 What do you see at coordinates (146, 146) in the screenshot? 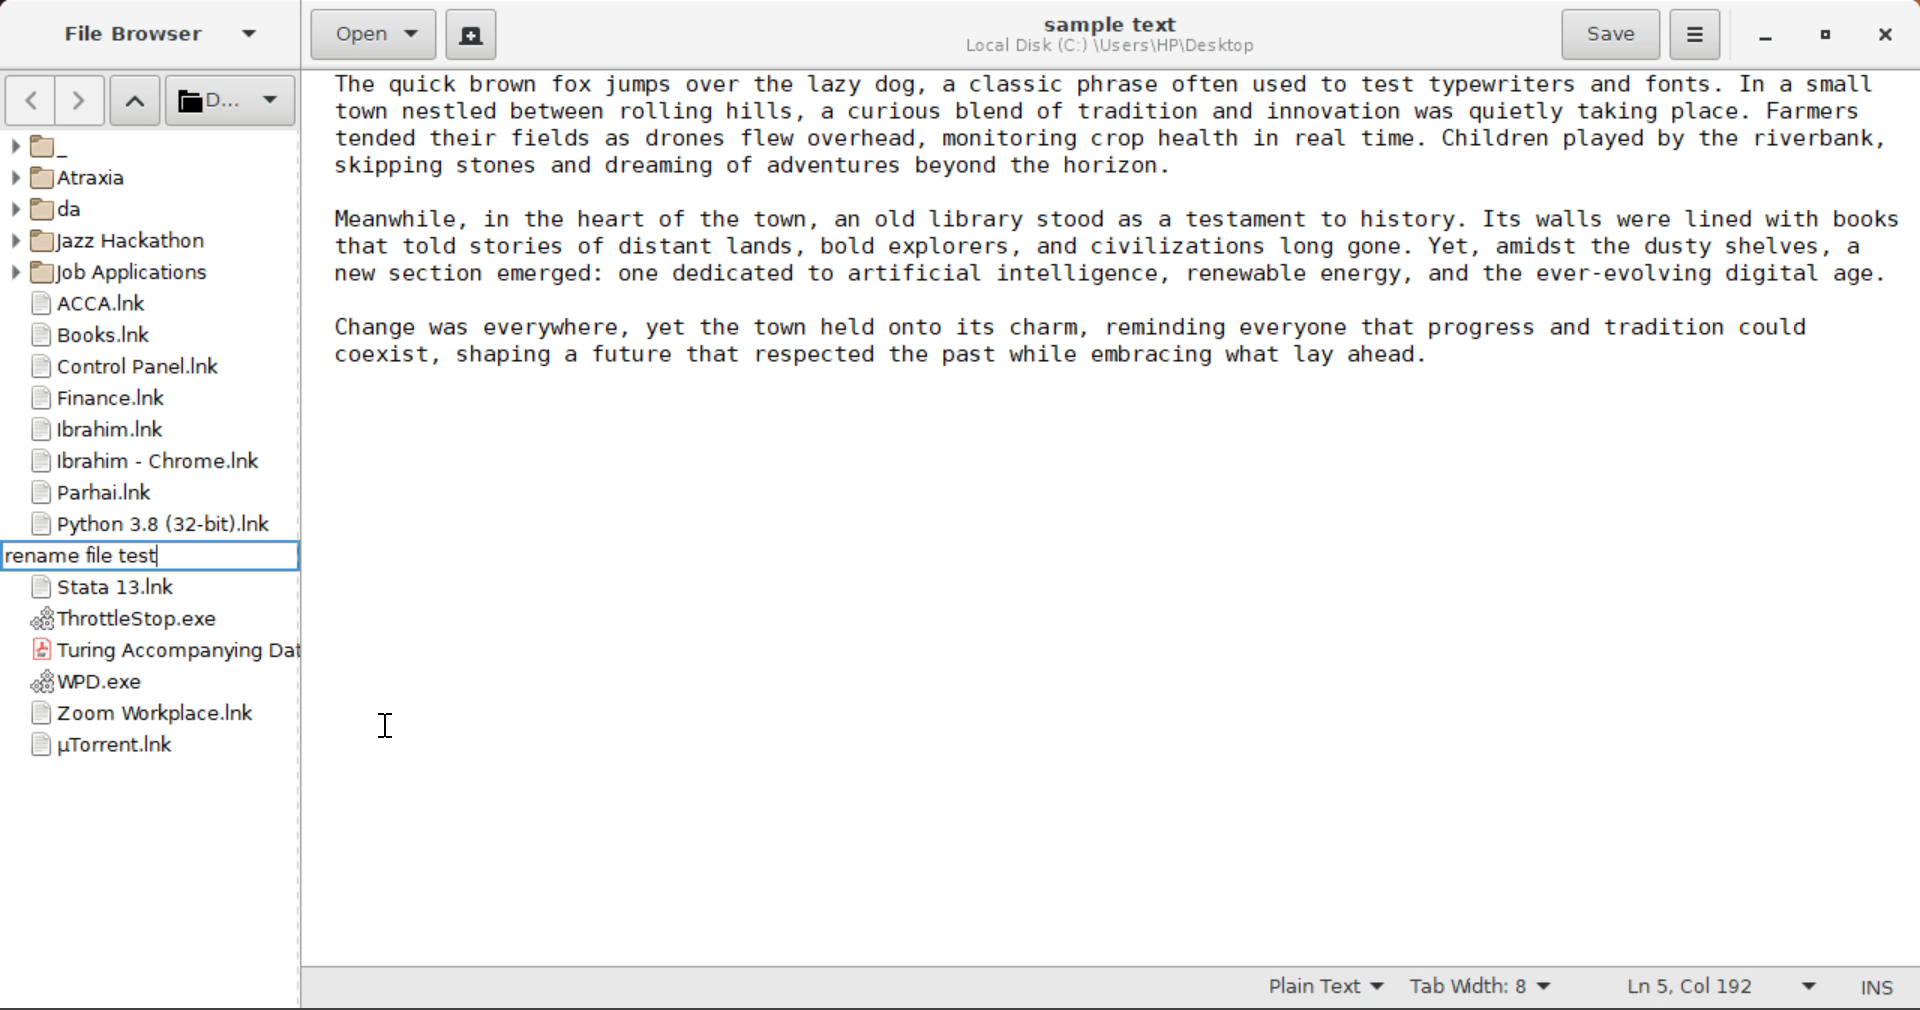
I see `_ Folder` at bounding box center [146, 146].